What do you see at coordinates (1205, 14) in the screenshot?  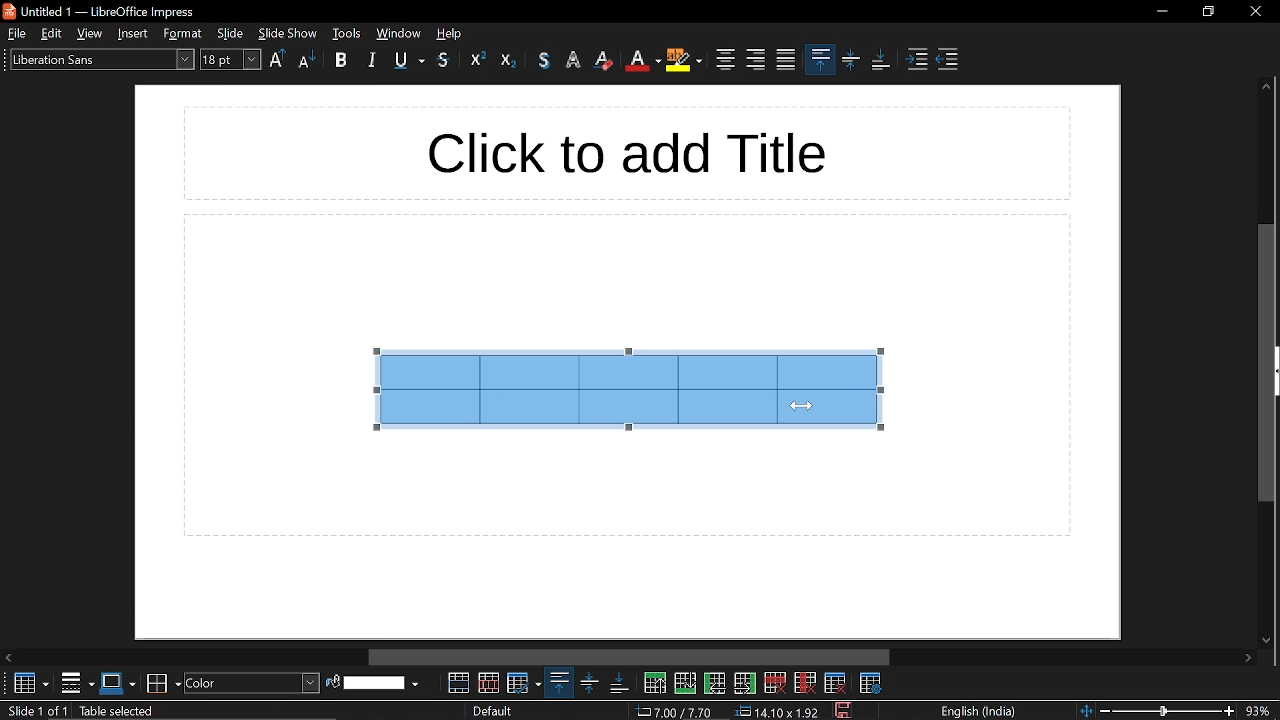 I see `restore down` at bounding box center [1205, 14].